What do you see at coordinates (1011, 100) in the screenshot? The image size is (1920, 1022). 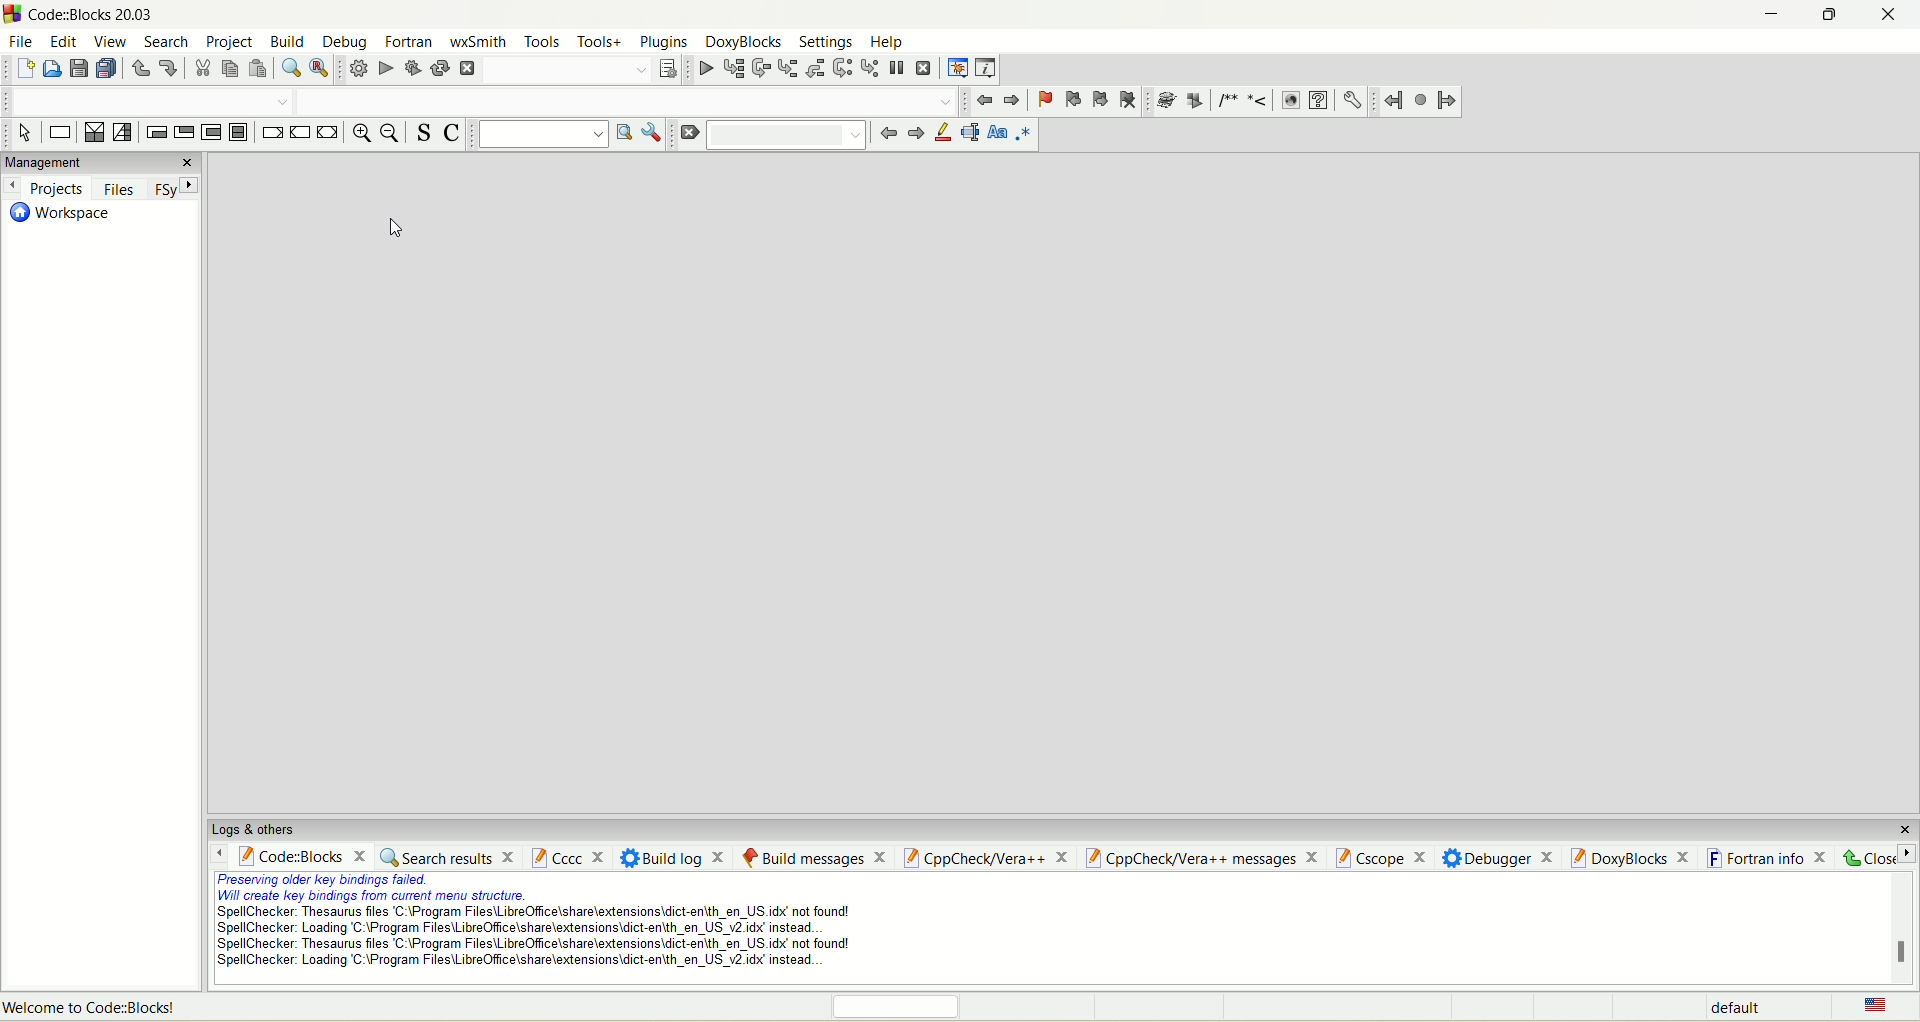 I see `jump forward` at bounding box center [1011, 100].